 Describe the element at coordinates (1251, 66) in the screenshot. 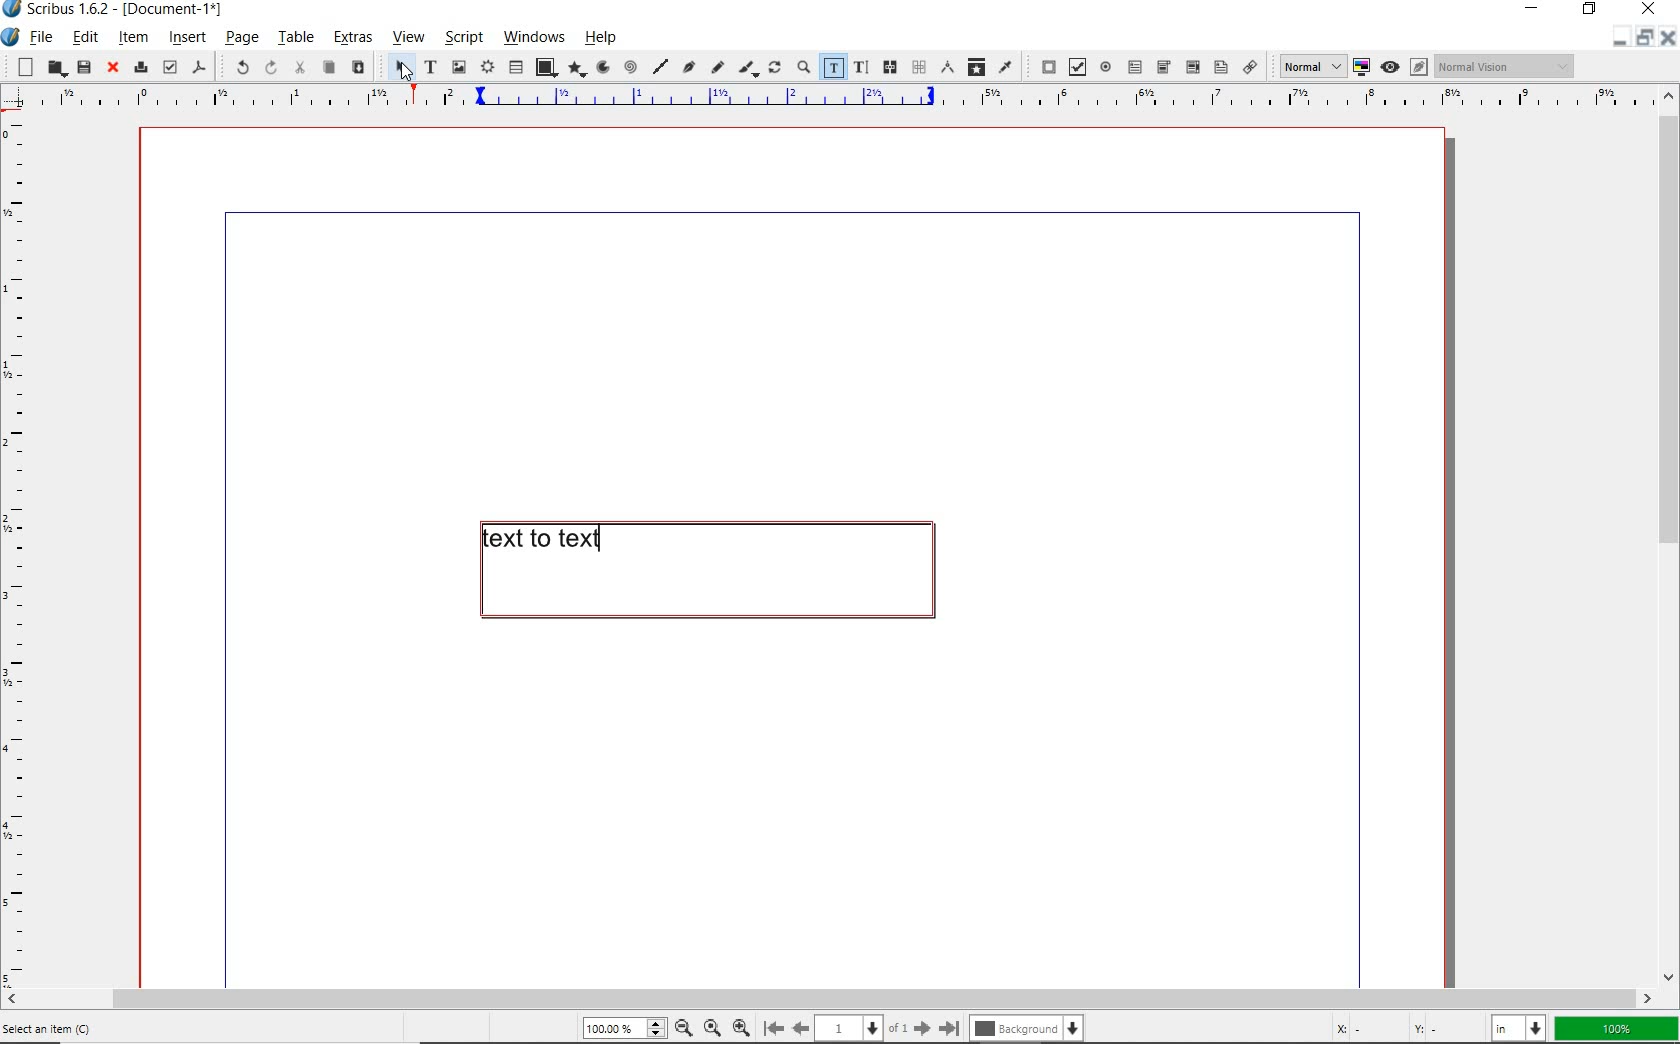

I see `link annotation` at that location.